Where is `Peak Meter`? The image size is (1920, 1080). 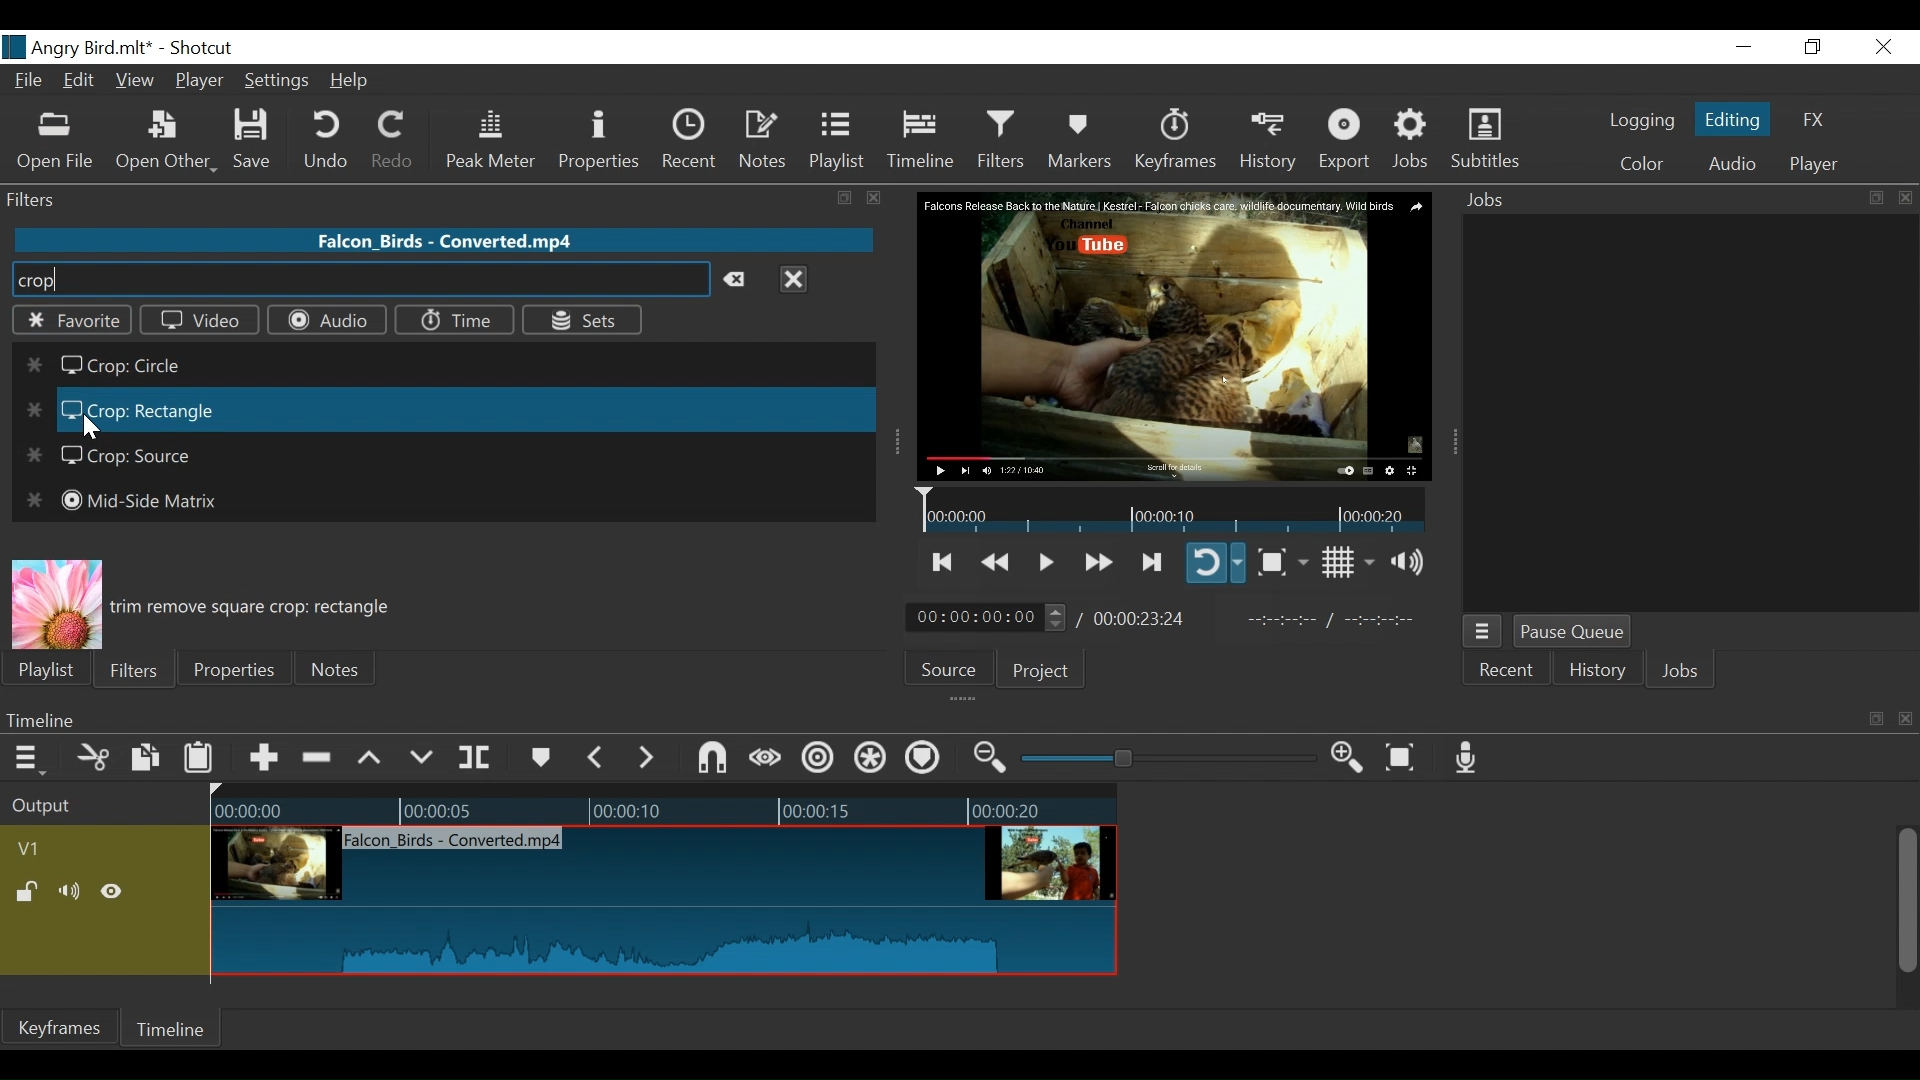 Peak Meter is located at coordinates (495, 141).